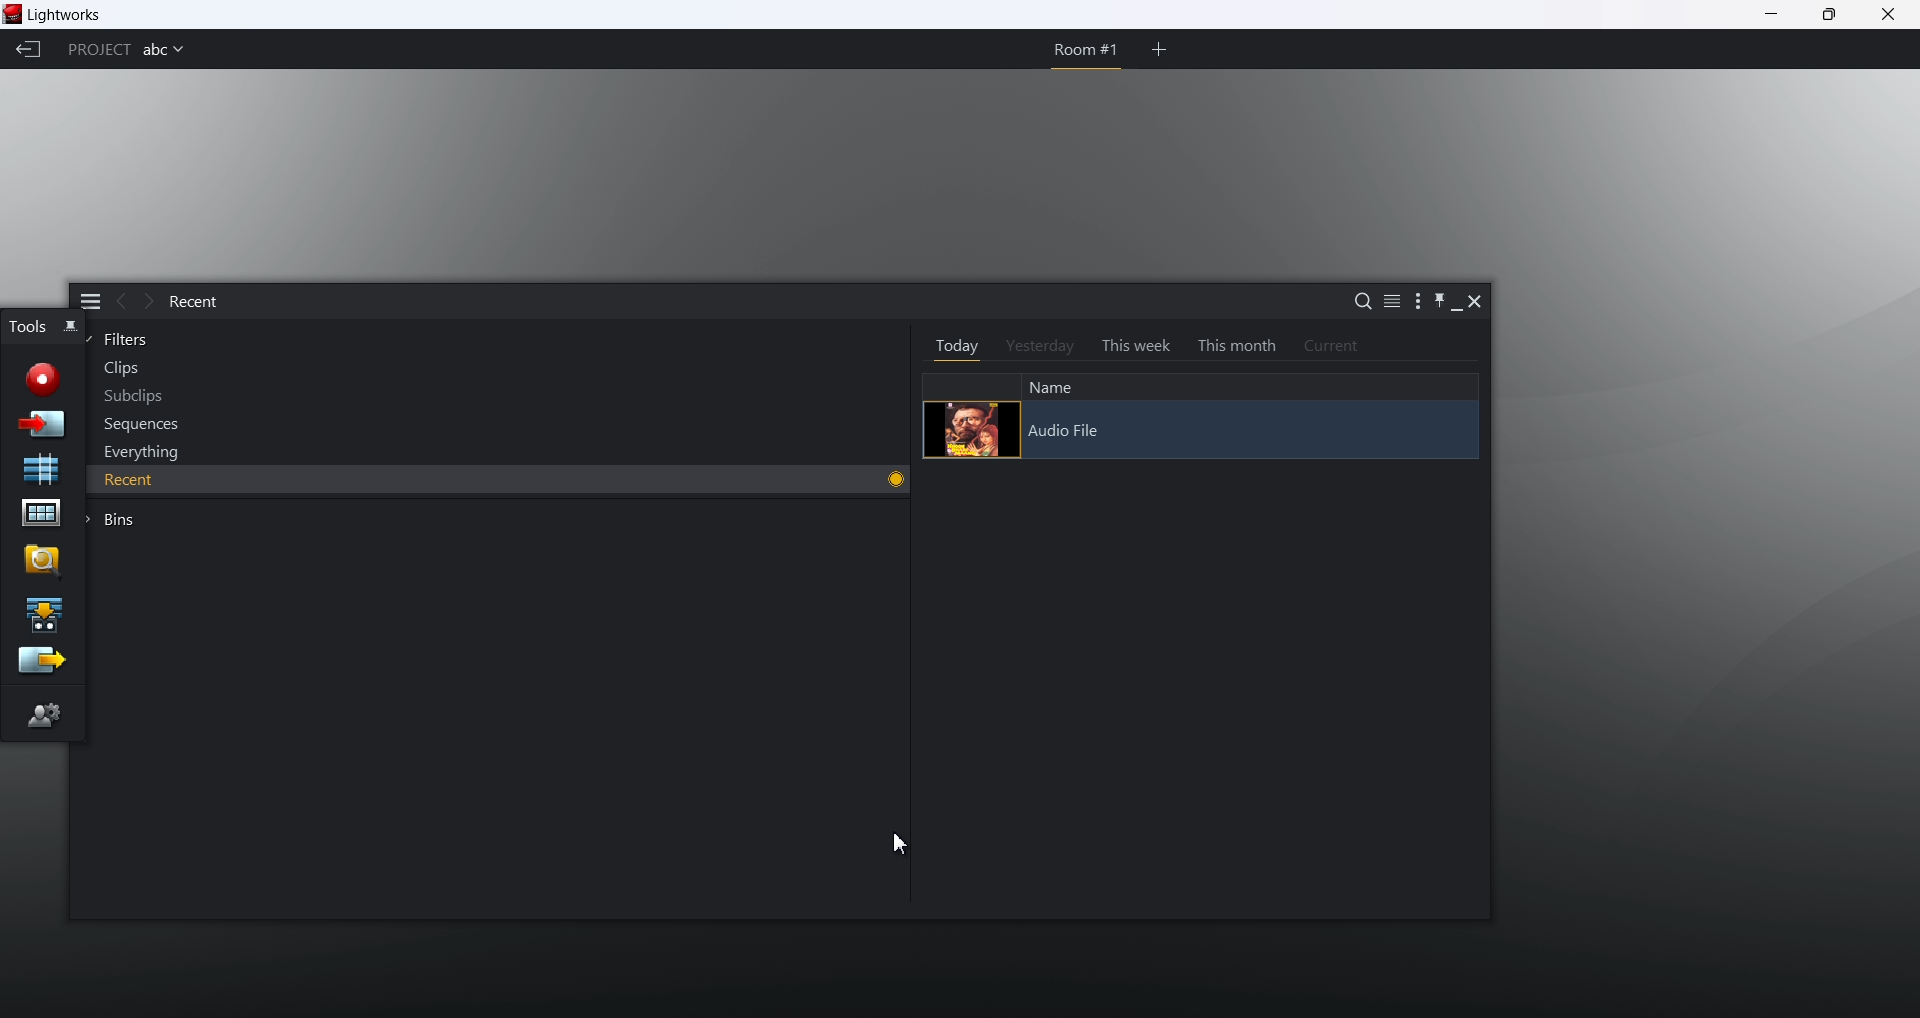 Image resolution: width=1920 pixels, height=1018 pixels. Describe the element at coordinates (1034, 347) in the screenshot. I see `yesterday` at that location.